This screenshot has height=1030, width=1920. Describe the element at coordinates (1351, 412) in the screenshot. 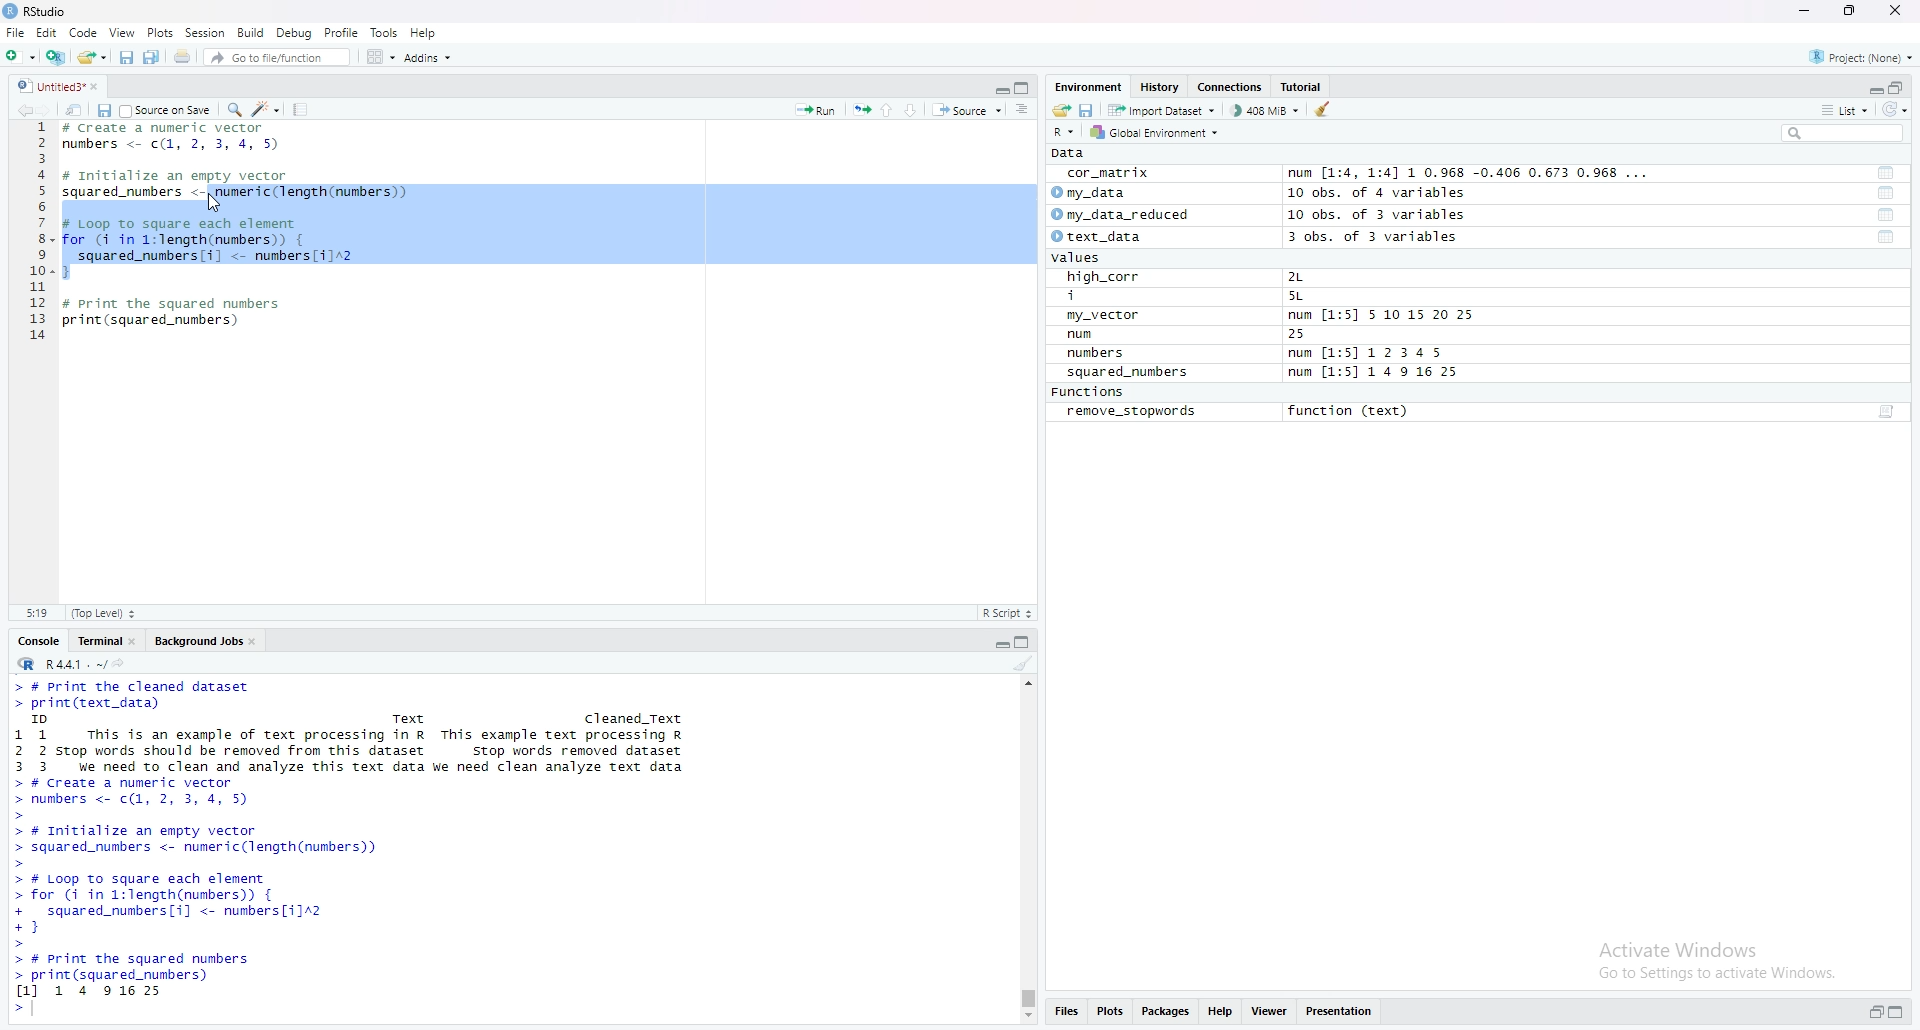

I see `function (text)` at that location.